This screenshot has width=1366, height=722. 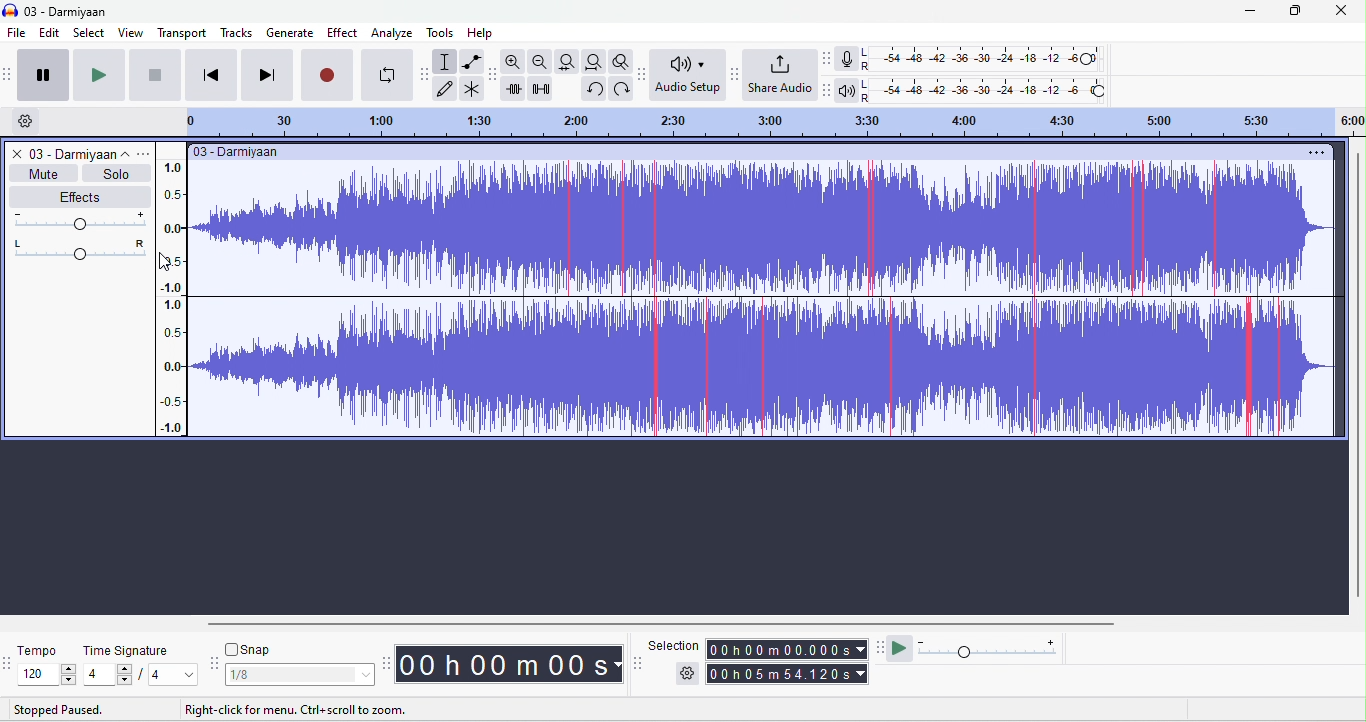 I want to click on zoom in, so click(x=515, y=63).